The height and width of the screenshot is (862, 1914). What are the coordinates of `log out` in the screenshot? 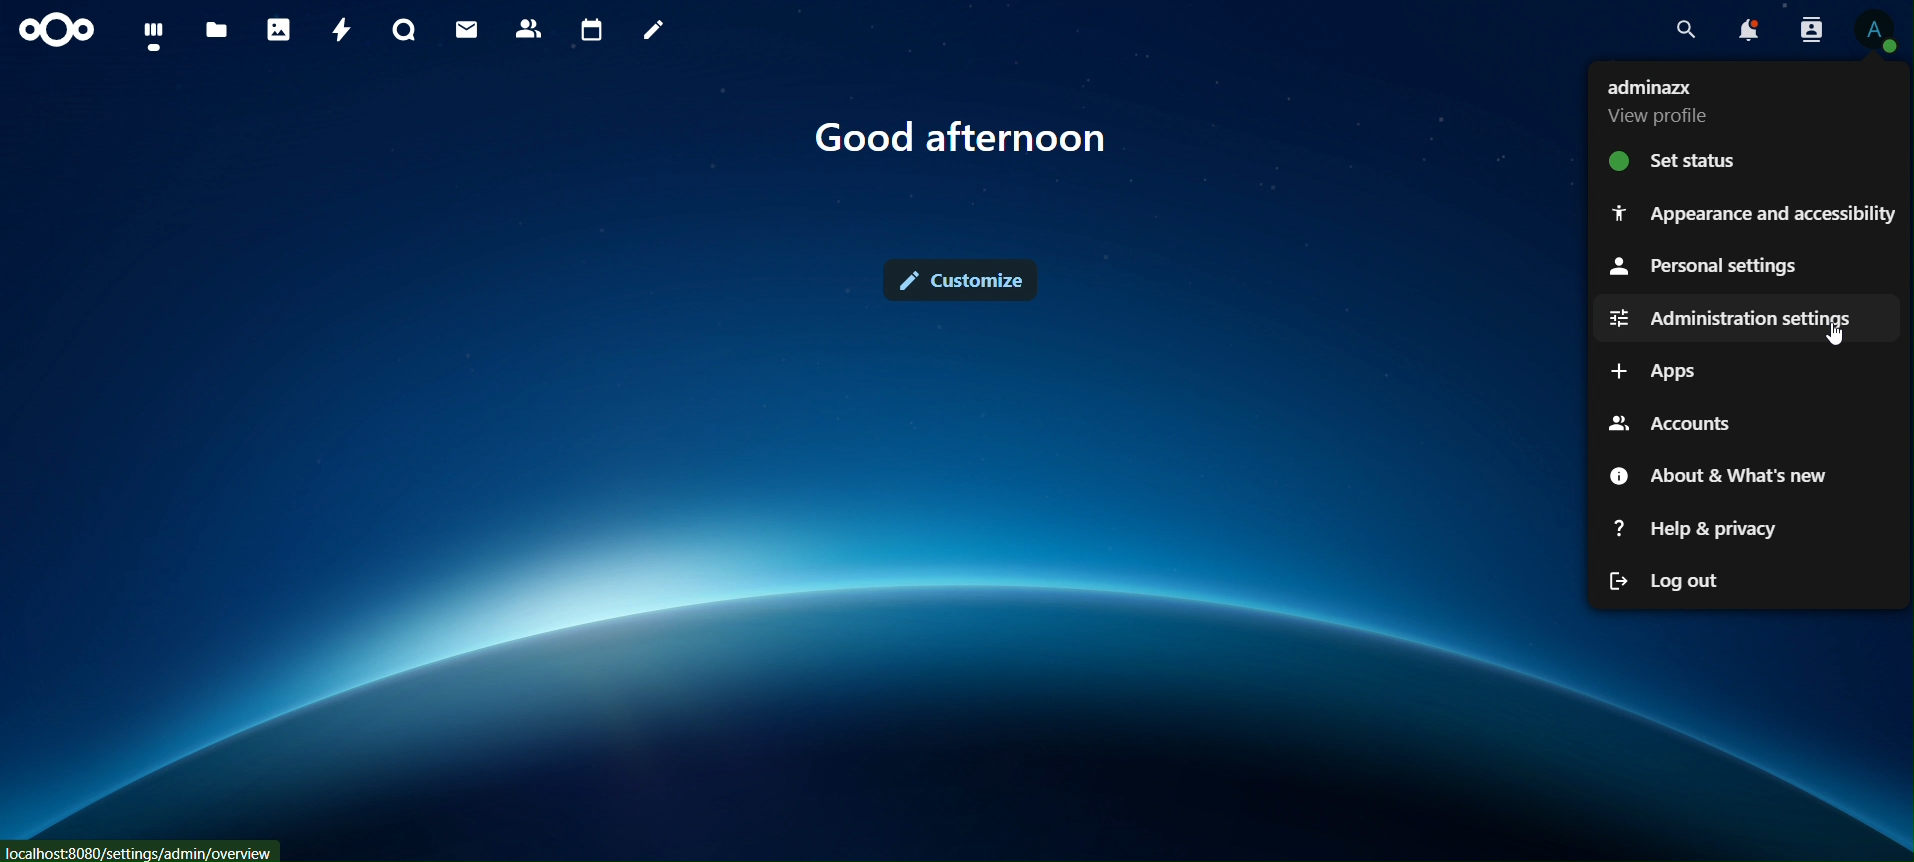 It's located at (1665, 579).